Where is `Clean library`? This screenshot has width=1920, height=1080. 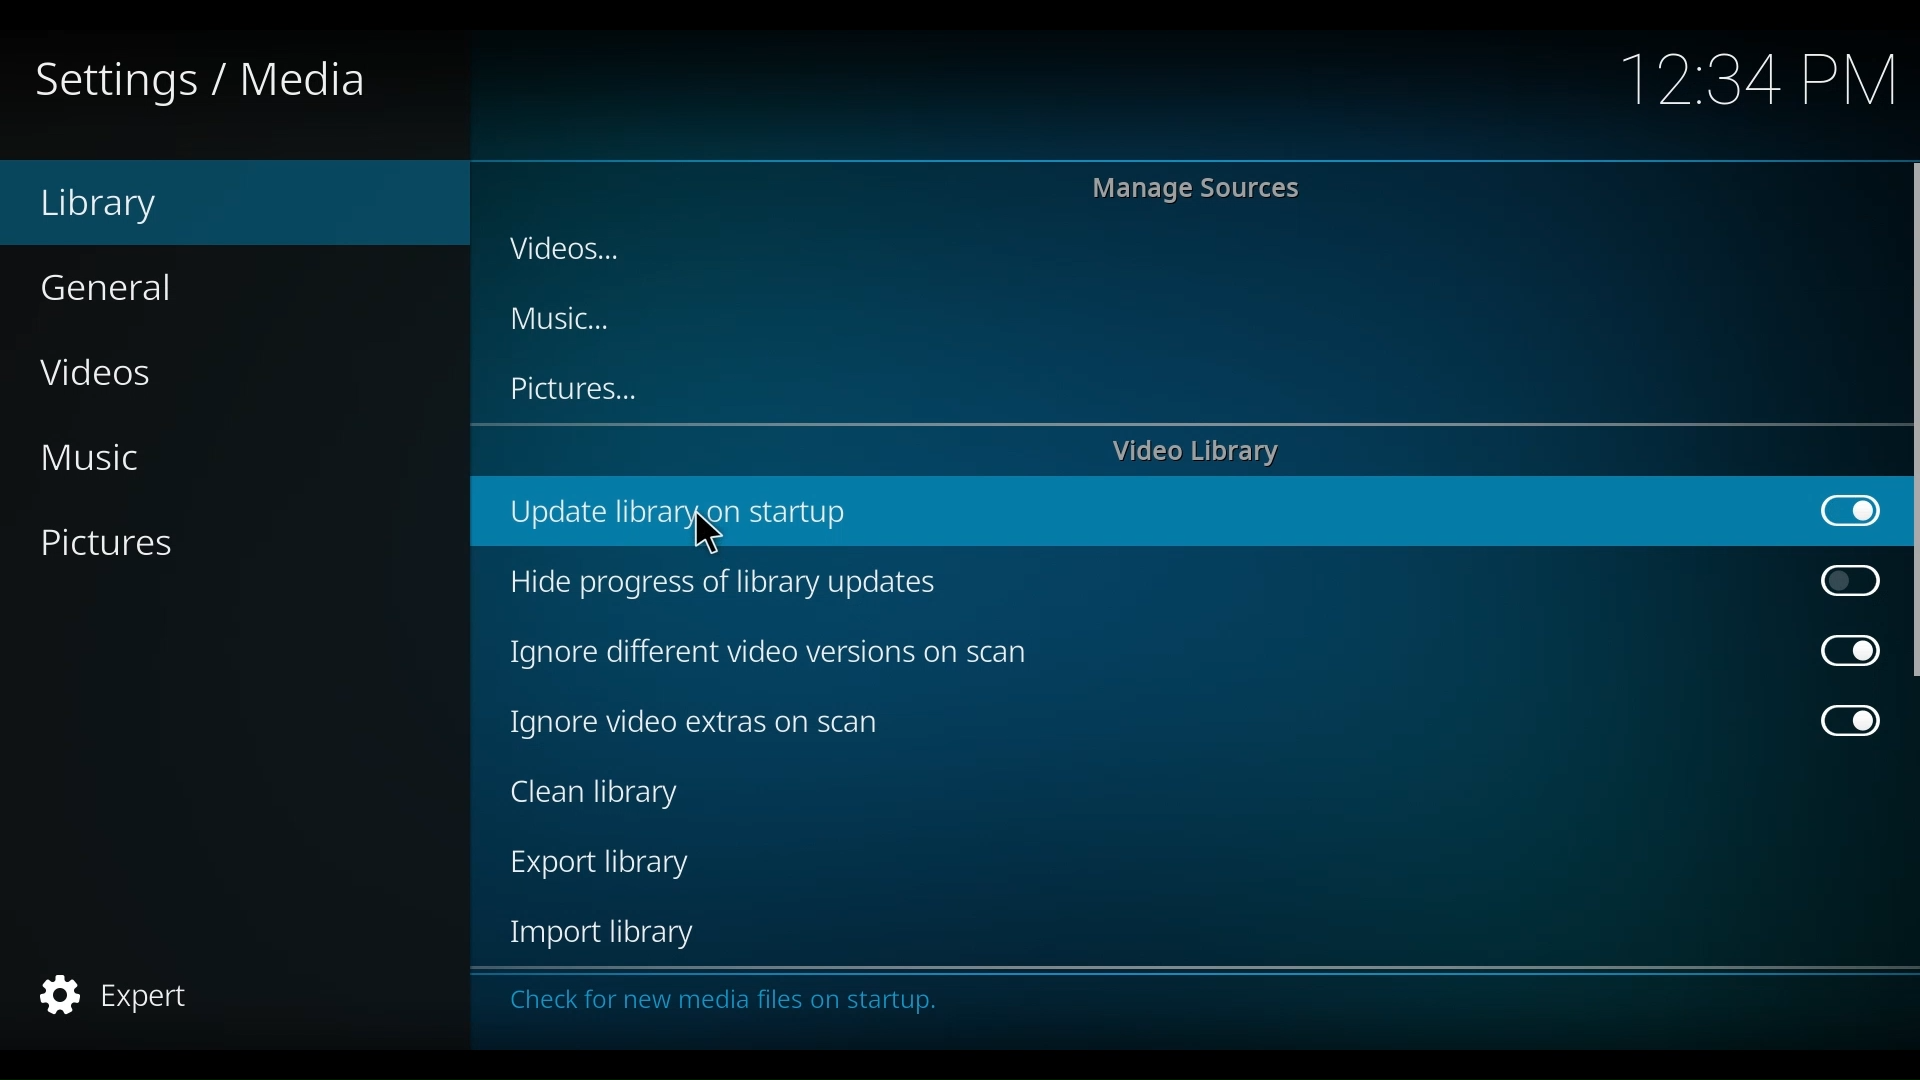 Clean library is located at coordinates (607, 796).